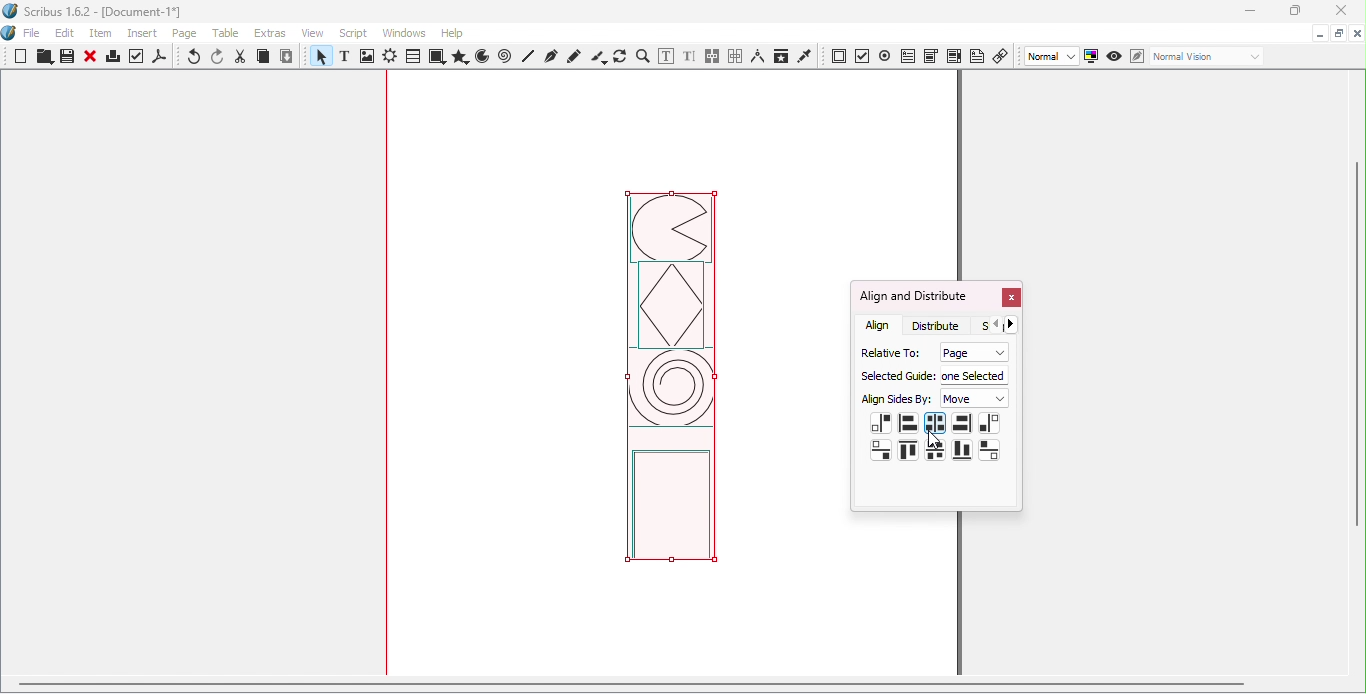 This screenshot has height=694, width=1366. What do you see at coordinates (229, 34) in the screenshot?
I see `Table` at bounding box center [229, 34].